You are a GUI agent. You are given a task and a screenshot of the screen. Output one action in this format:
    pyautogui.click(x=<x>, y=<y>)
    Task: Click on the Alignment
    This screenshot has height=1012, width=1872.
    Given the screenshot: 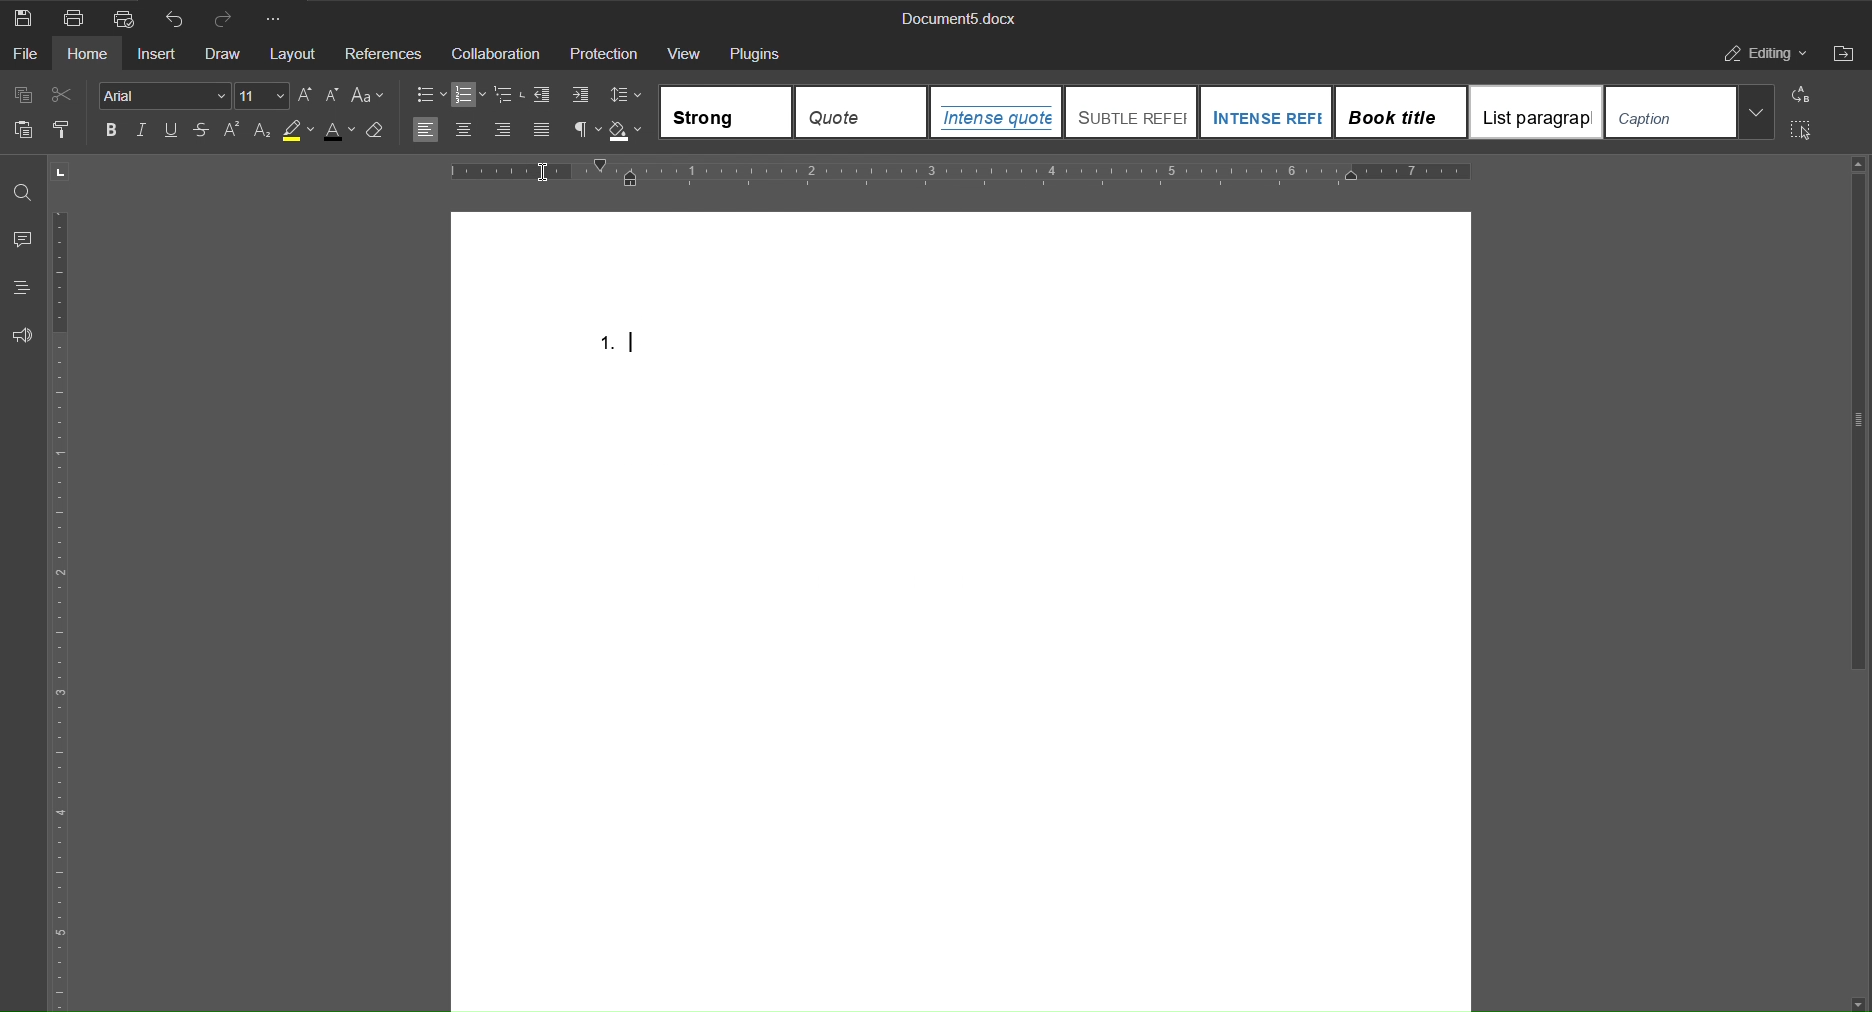 What is the action you would take?
    pyautogui.click(x=484, y=130)
    